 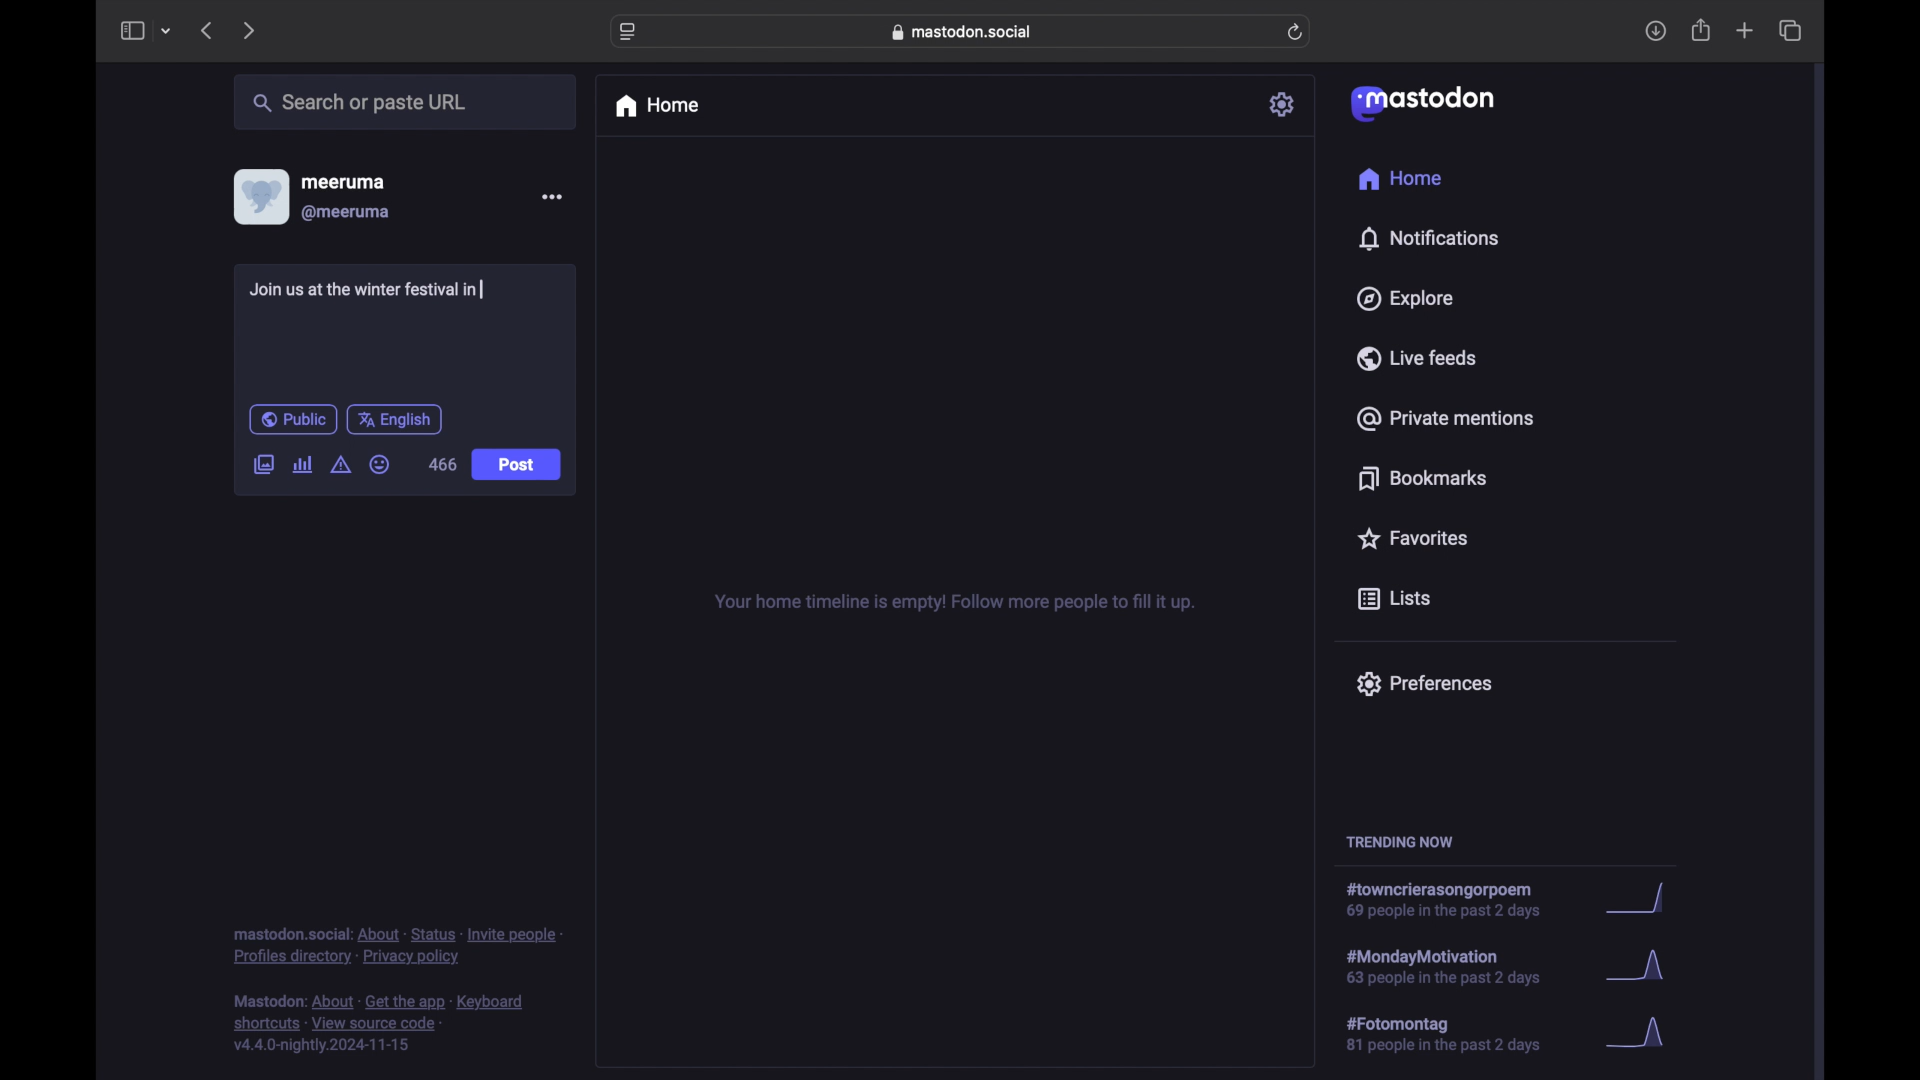 What do you see at coordinates (443, 464) in the screenshot?
I see `466` at bounding box center [443, 464].